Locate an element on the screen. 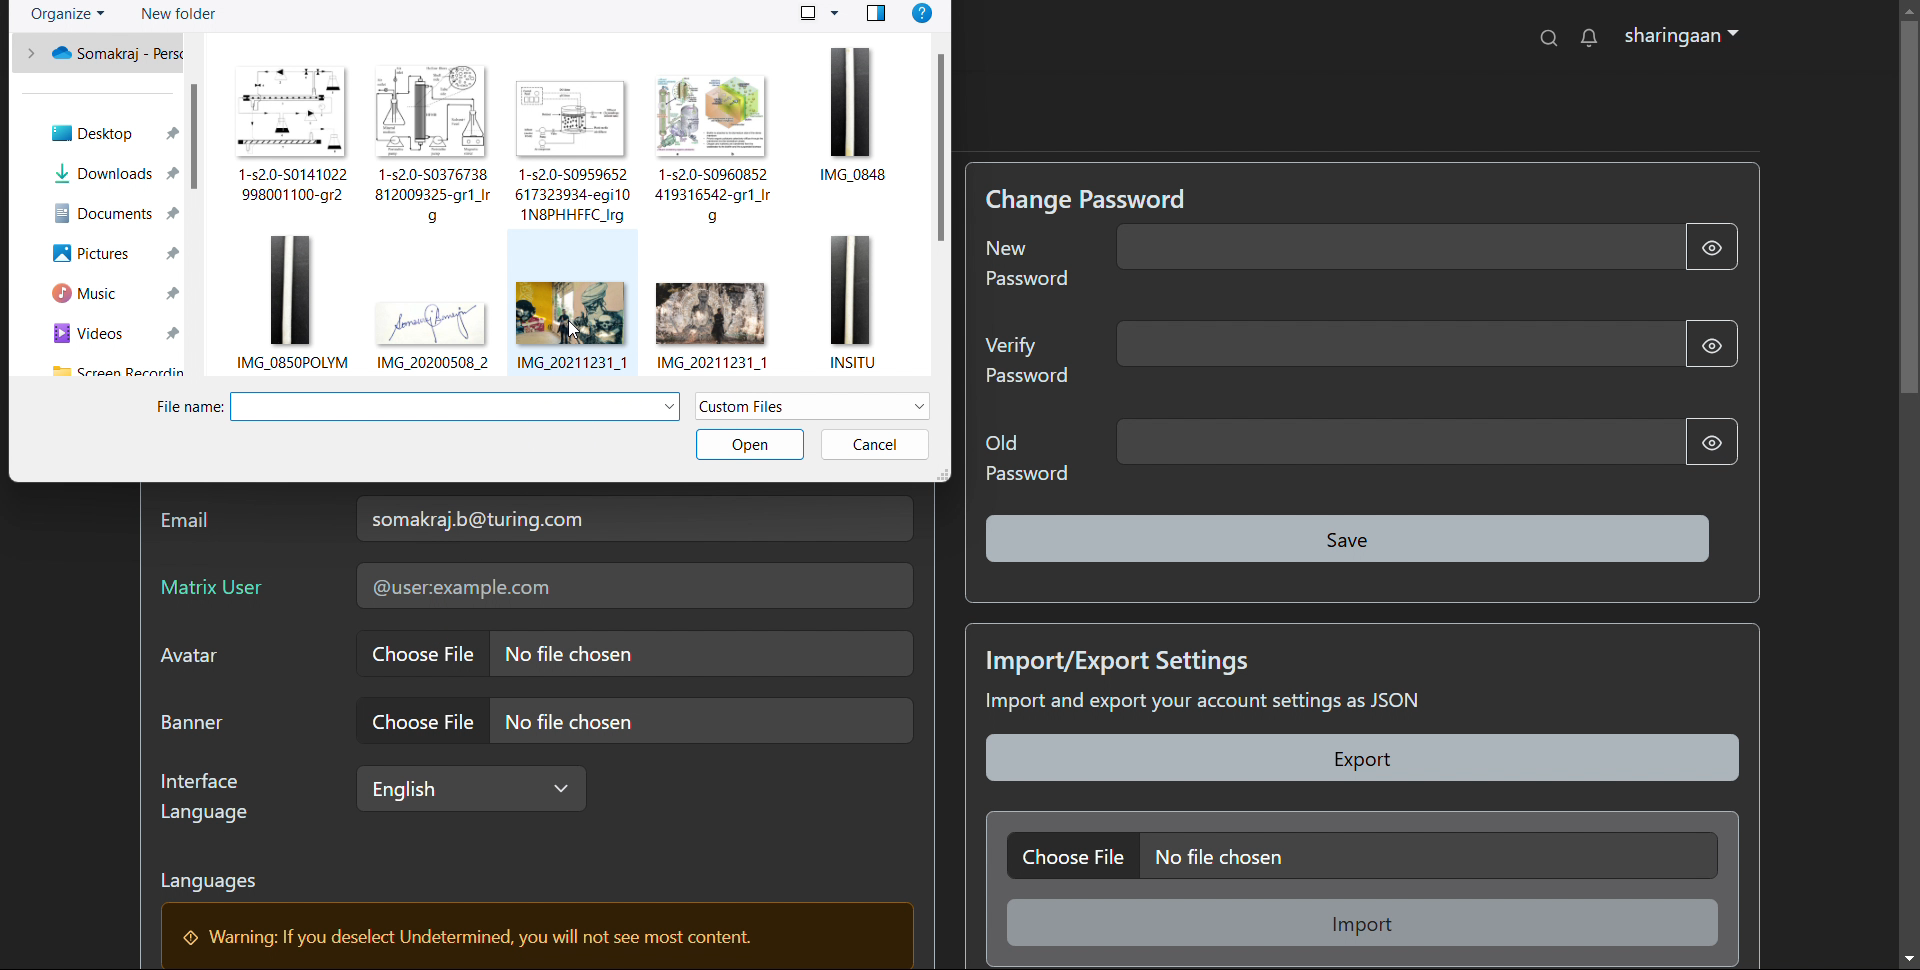  scrollbar is located at coordinates (194, 136).